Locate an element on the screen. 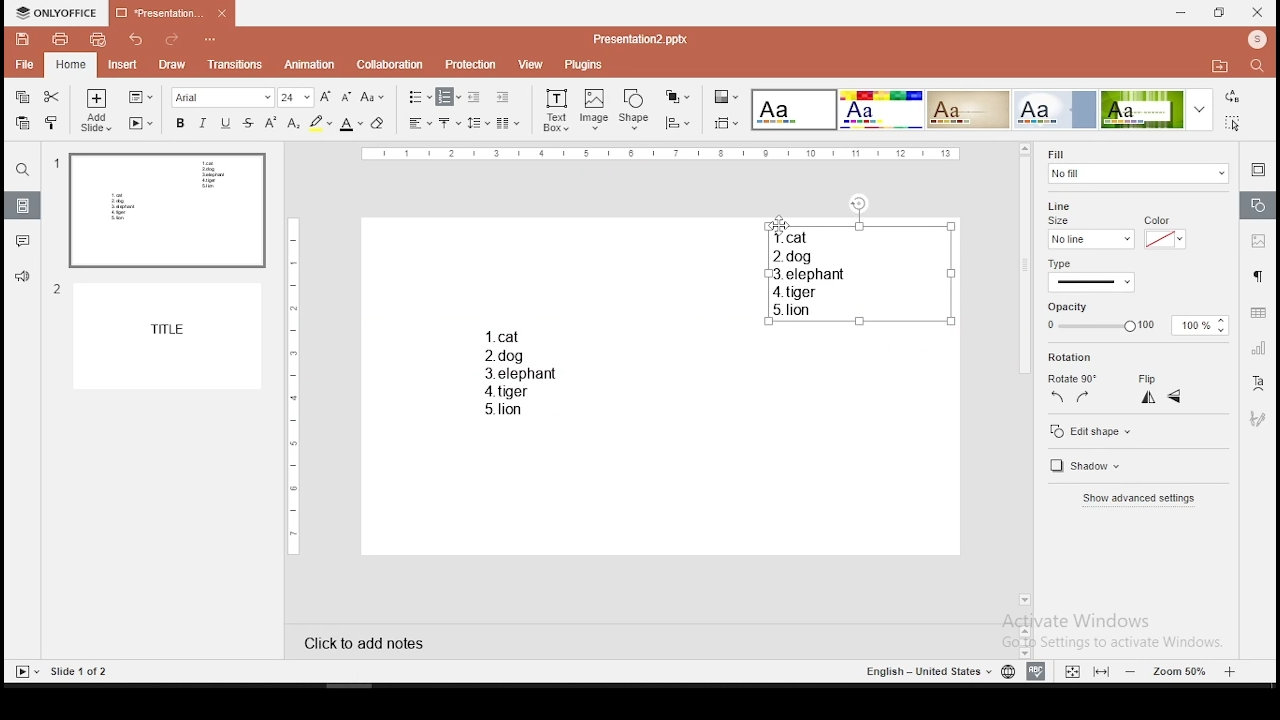  fill settings is located at coordinates (1135, 164).